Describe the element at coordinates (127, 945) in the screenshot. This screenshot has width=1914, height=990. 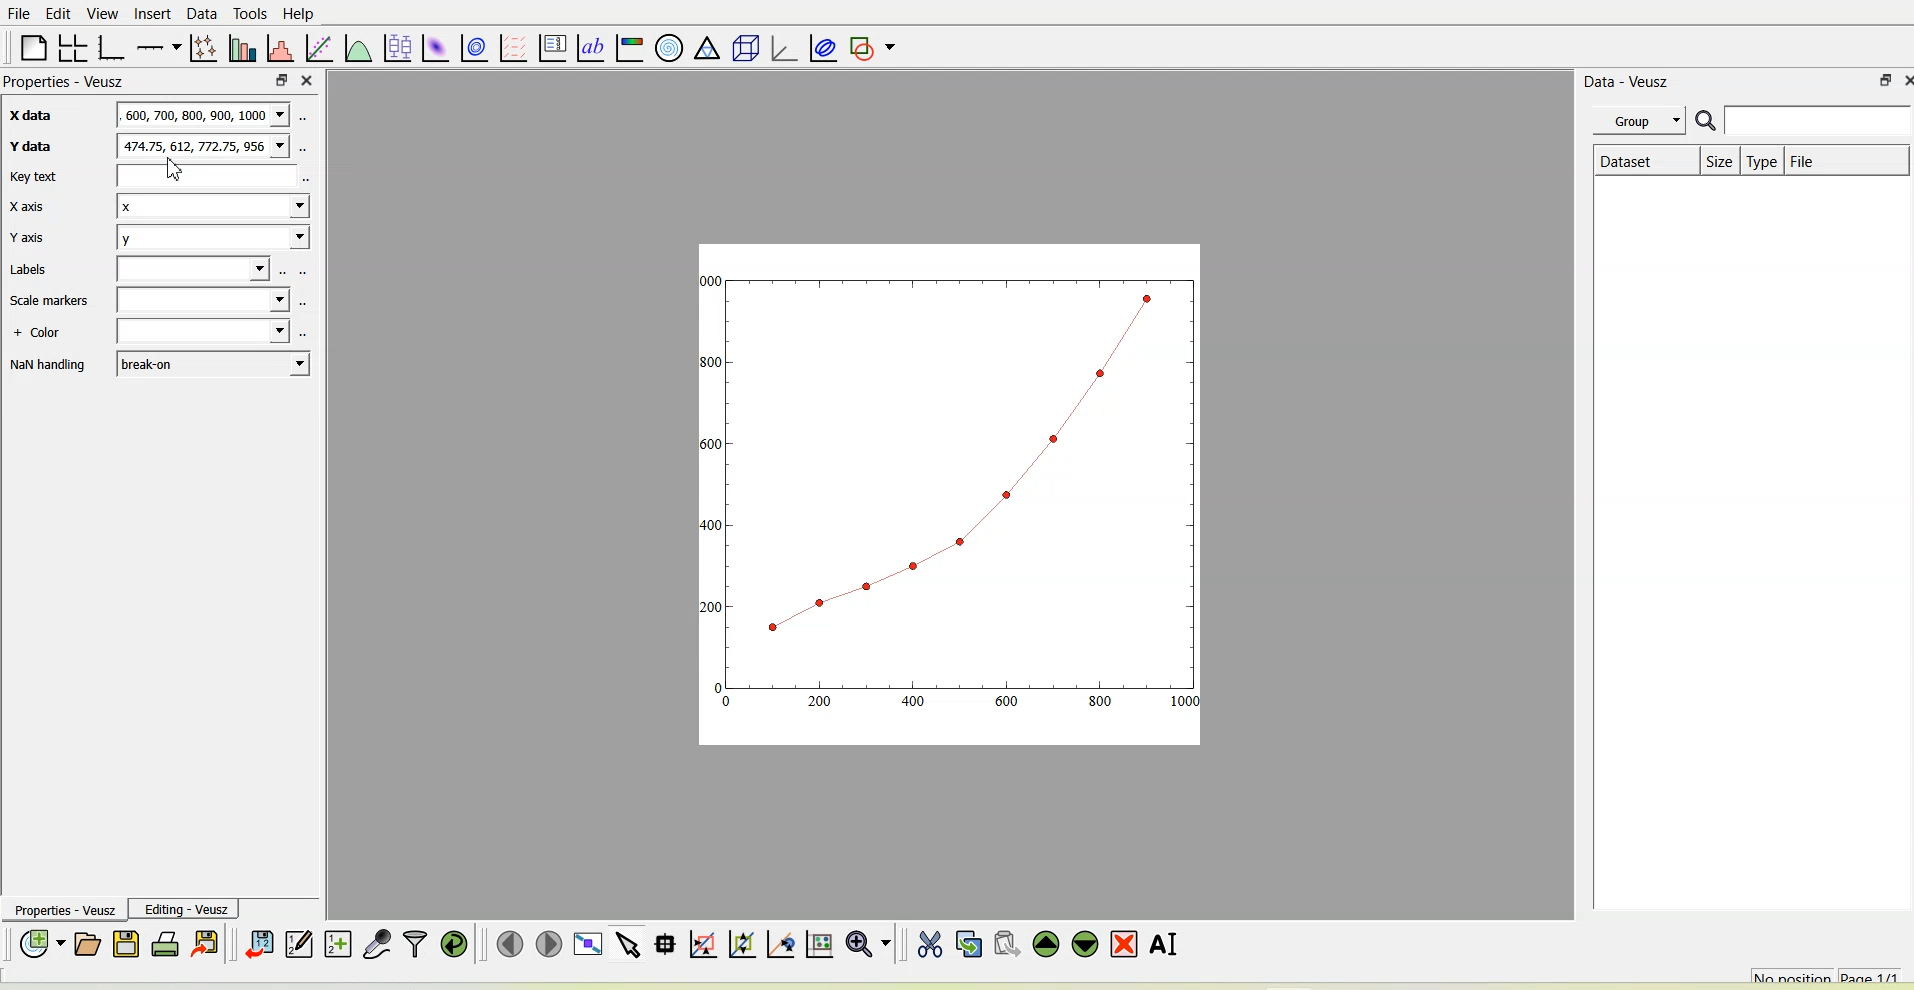
I see `Save the document` at that location.